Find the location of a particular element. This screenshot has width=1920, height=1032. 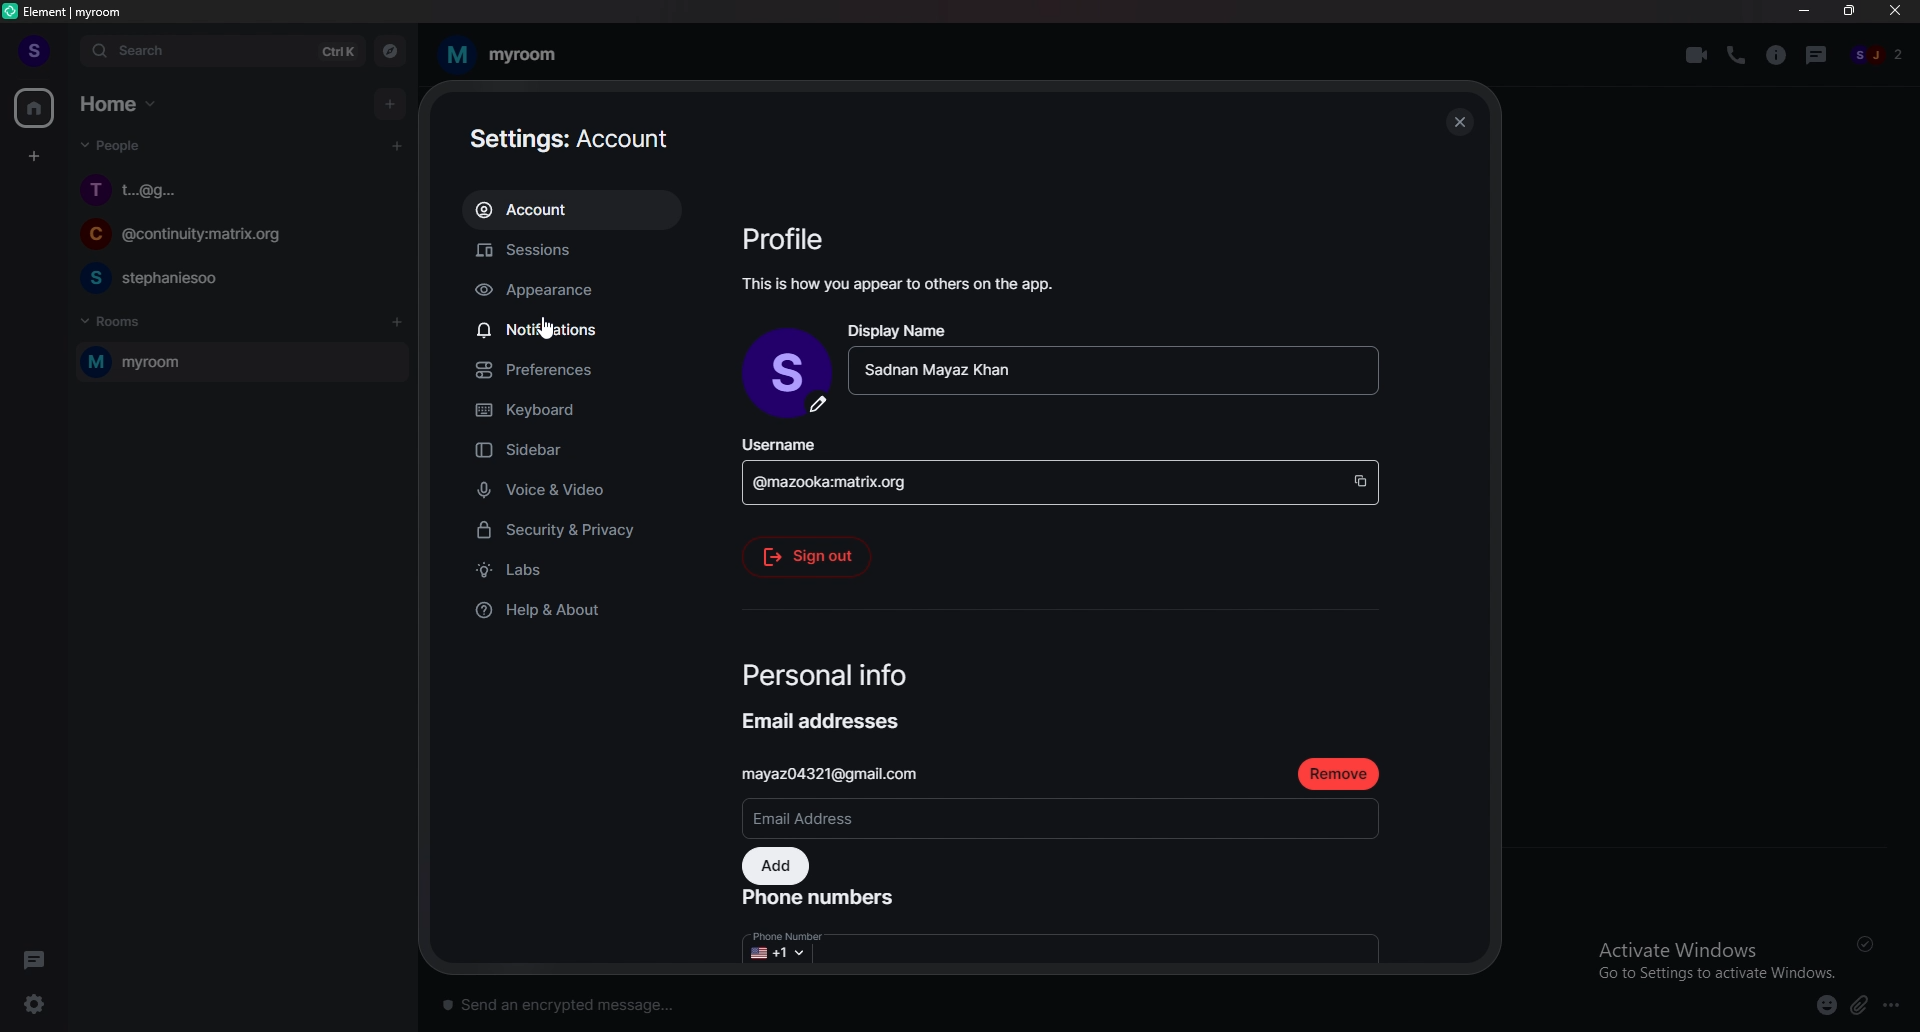

attachment is located at coordinates (1859, 1006).